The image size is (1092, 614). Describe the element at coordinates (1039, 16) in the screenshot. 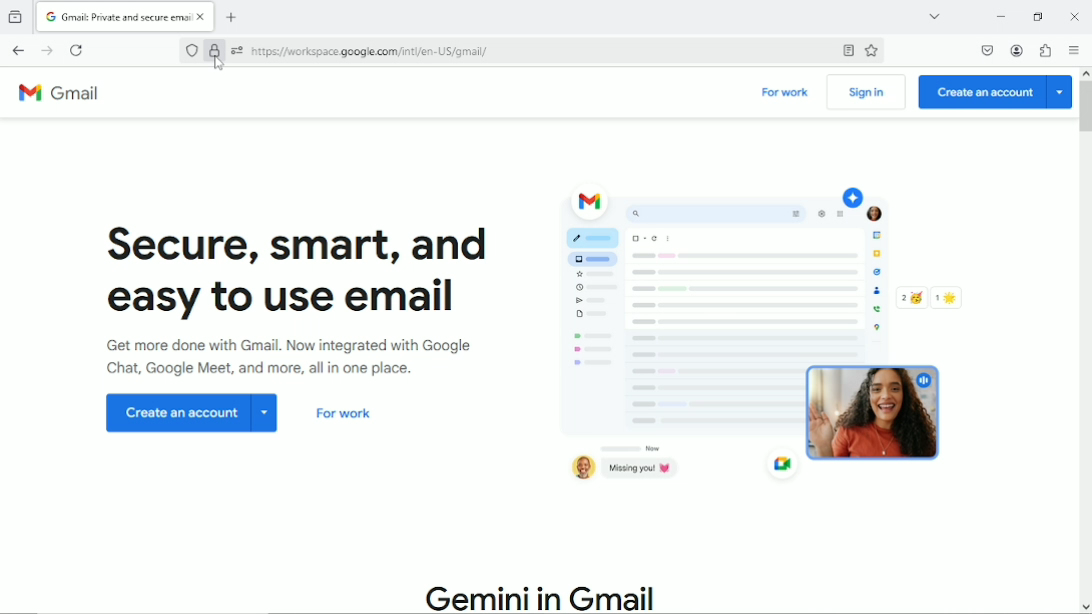

I see `restore down` at that location.